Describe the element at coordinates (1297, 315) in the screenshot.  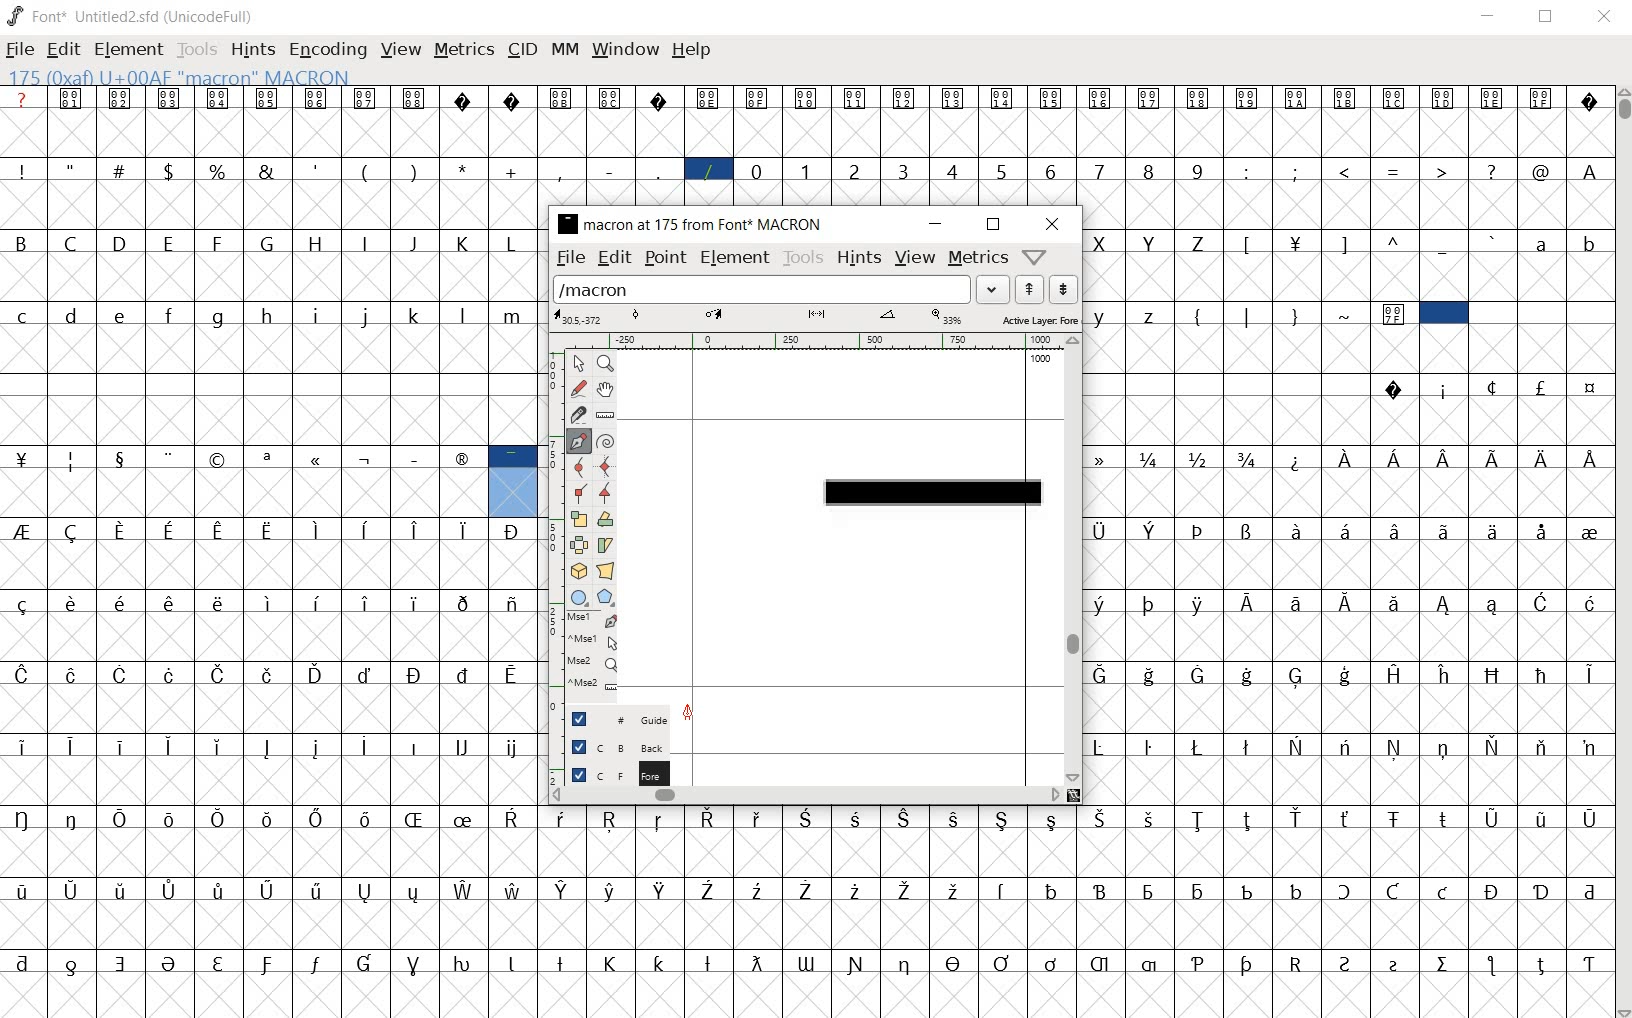
I see `}` at that location.